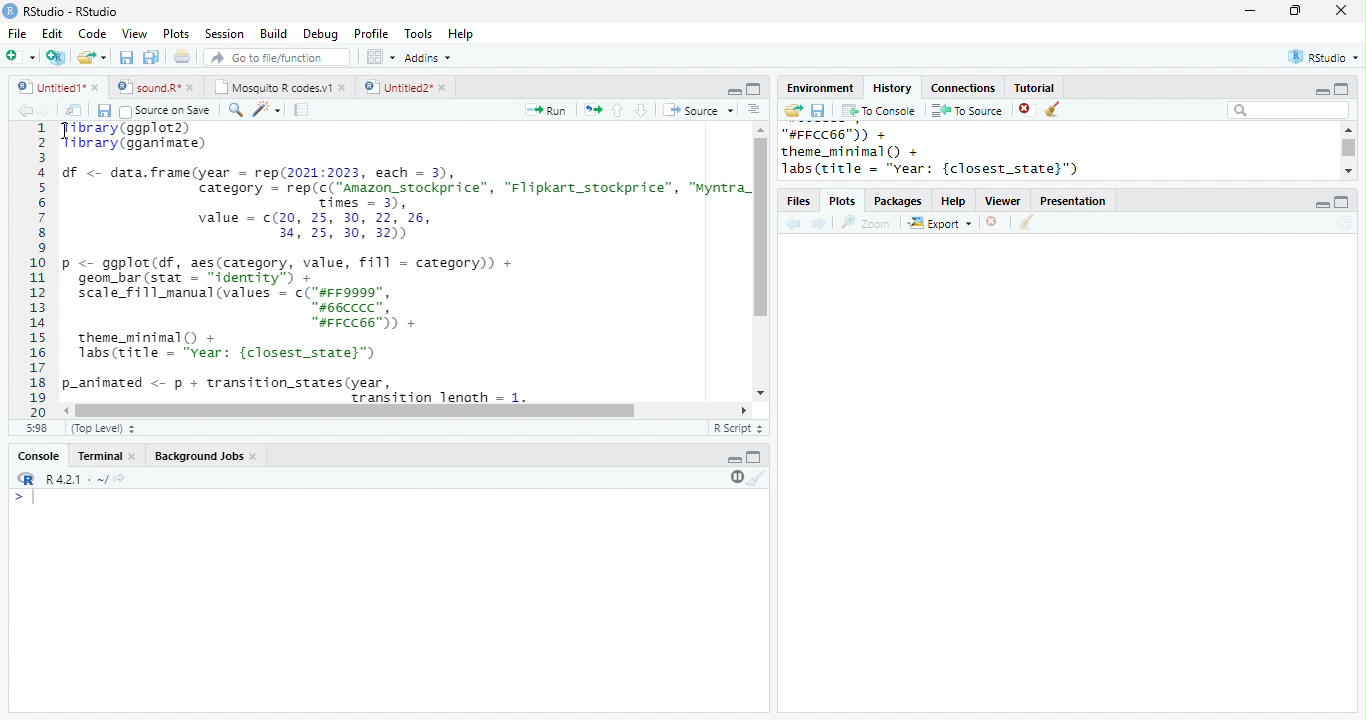 This screenshot has width=1366, height=720. I want to click on resize, so click(1295, 11).